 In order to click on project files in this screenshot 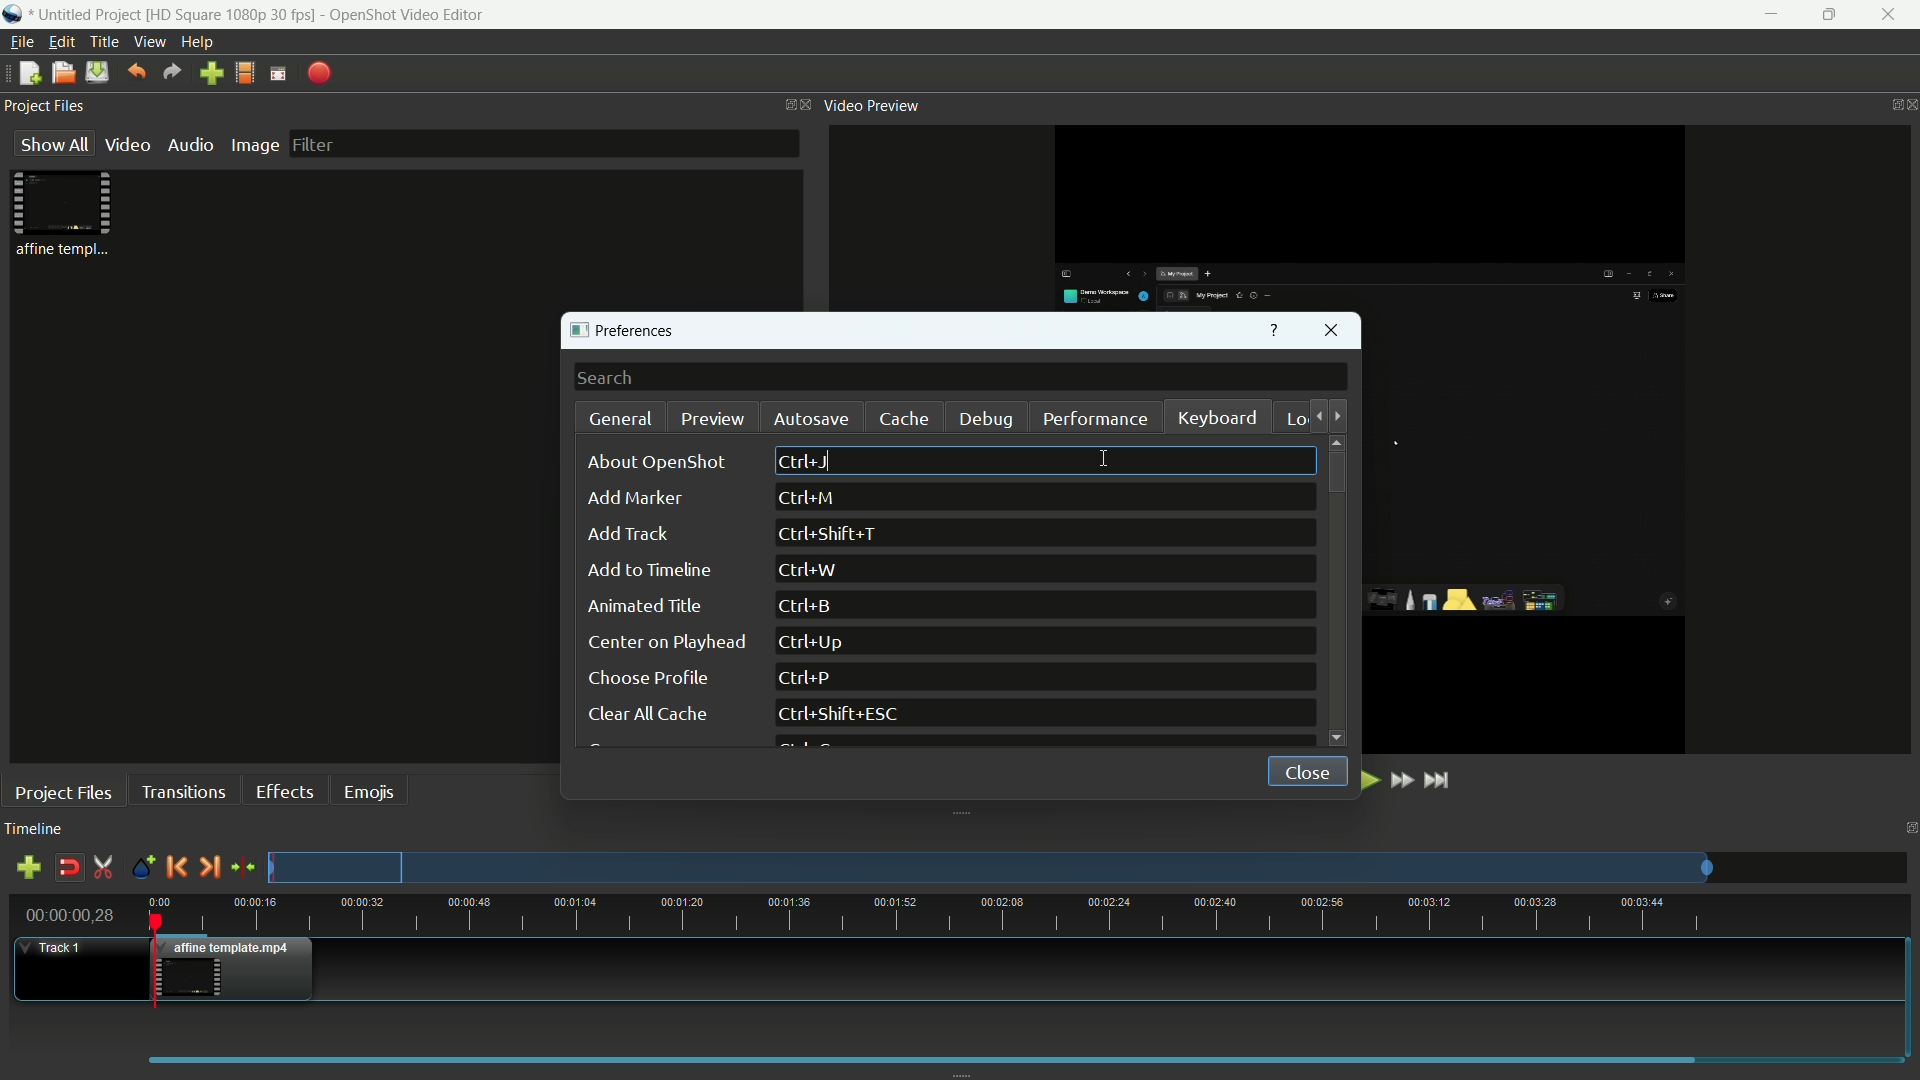, I will do `click(64, 792)`.